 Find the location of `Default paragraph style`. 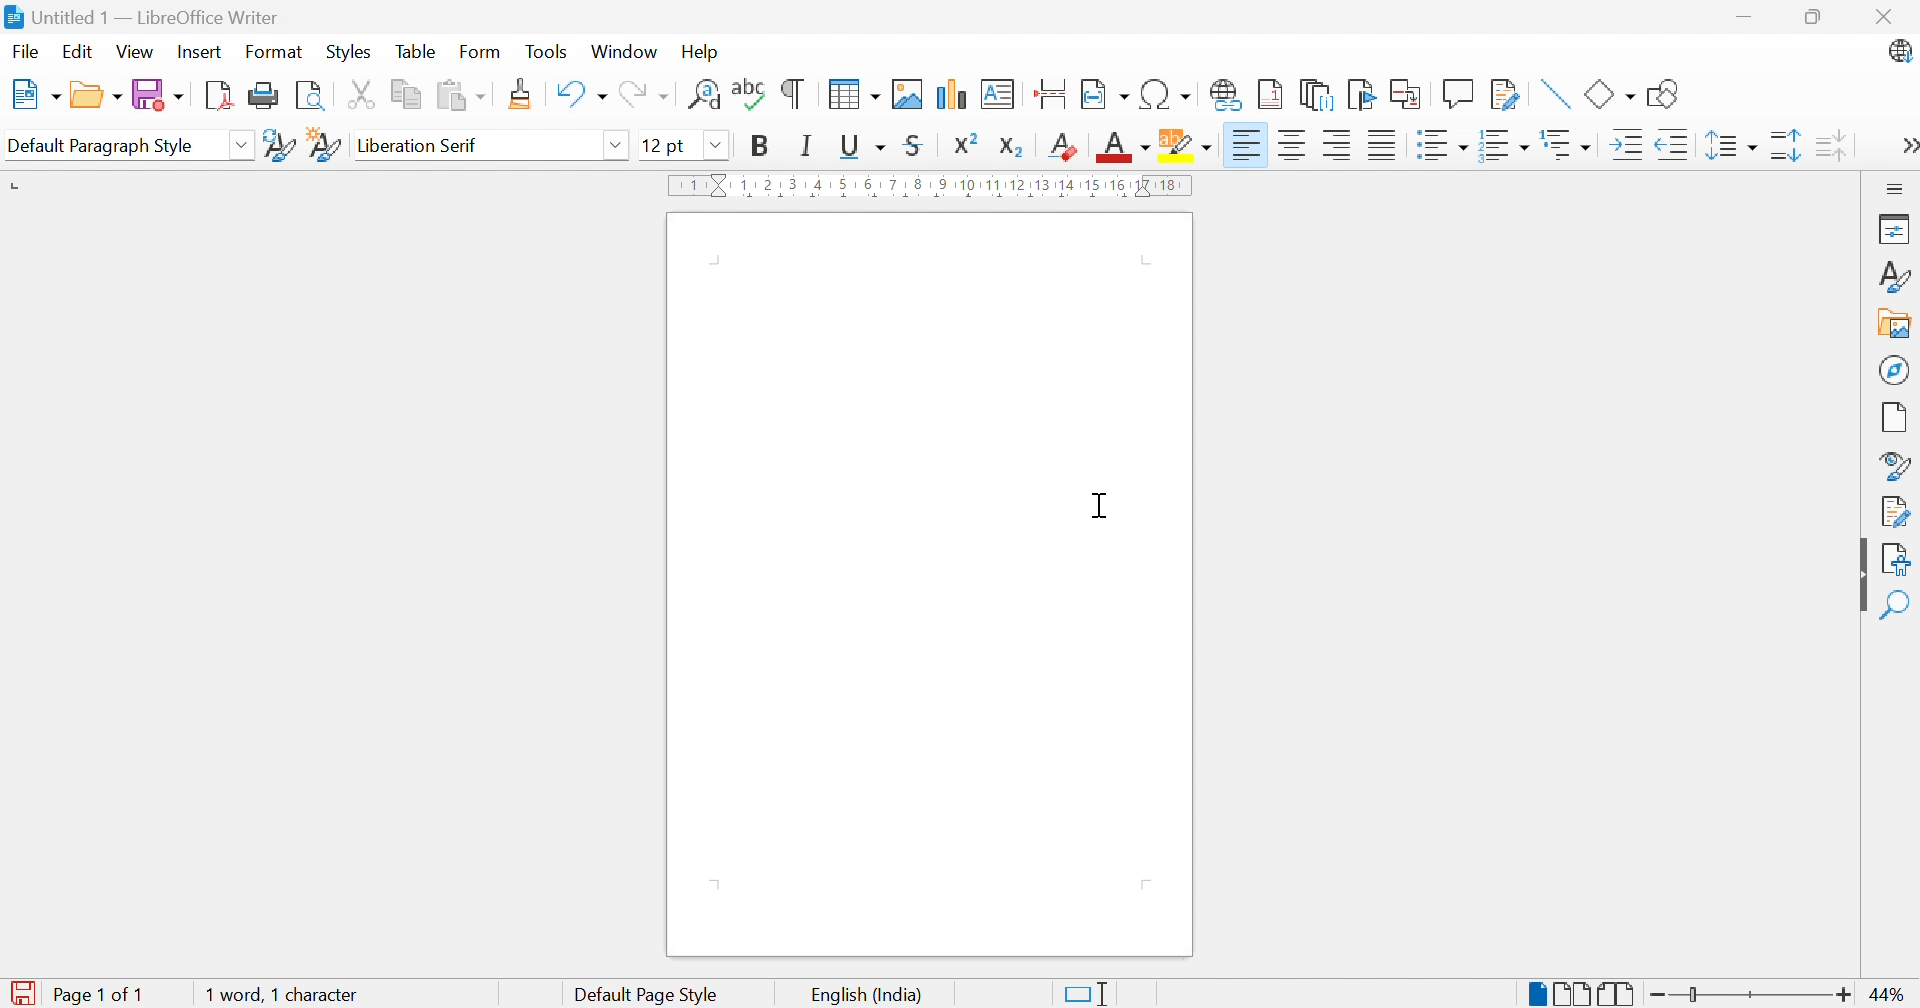

Default paragraph style is located at coordinates (105, 148).